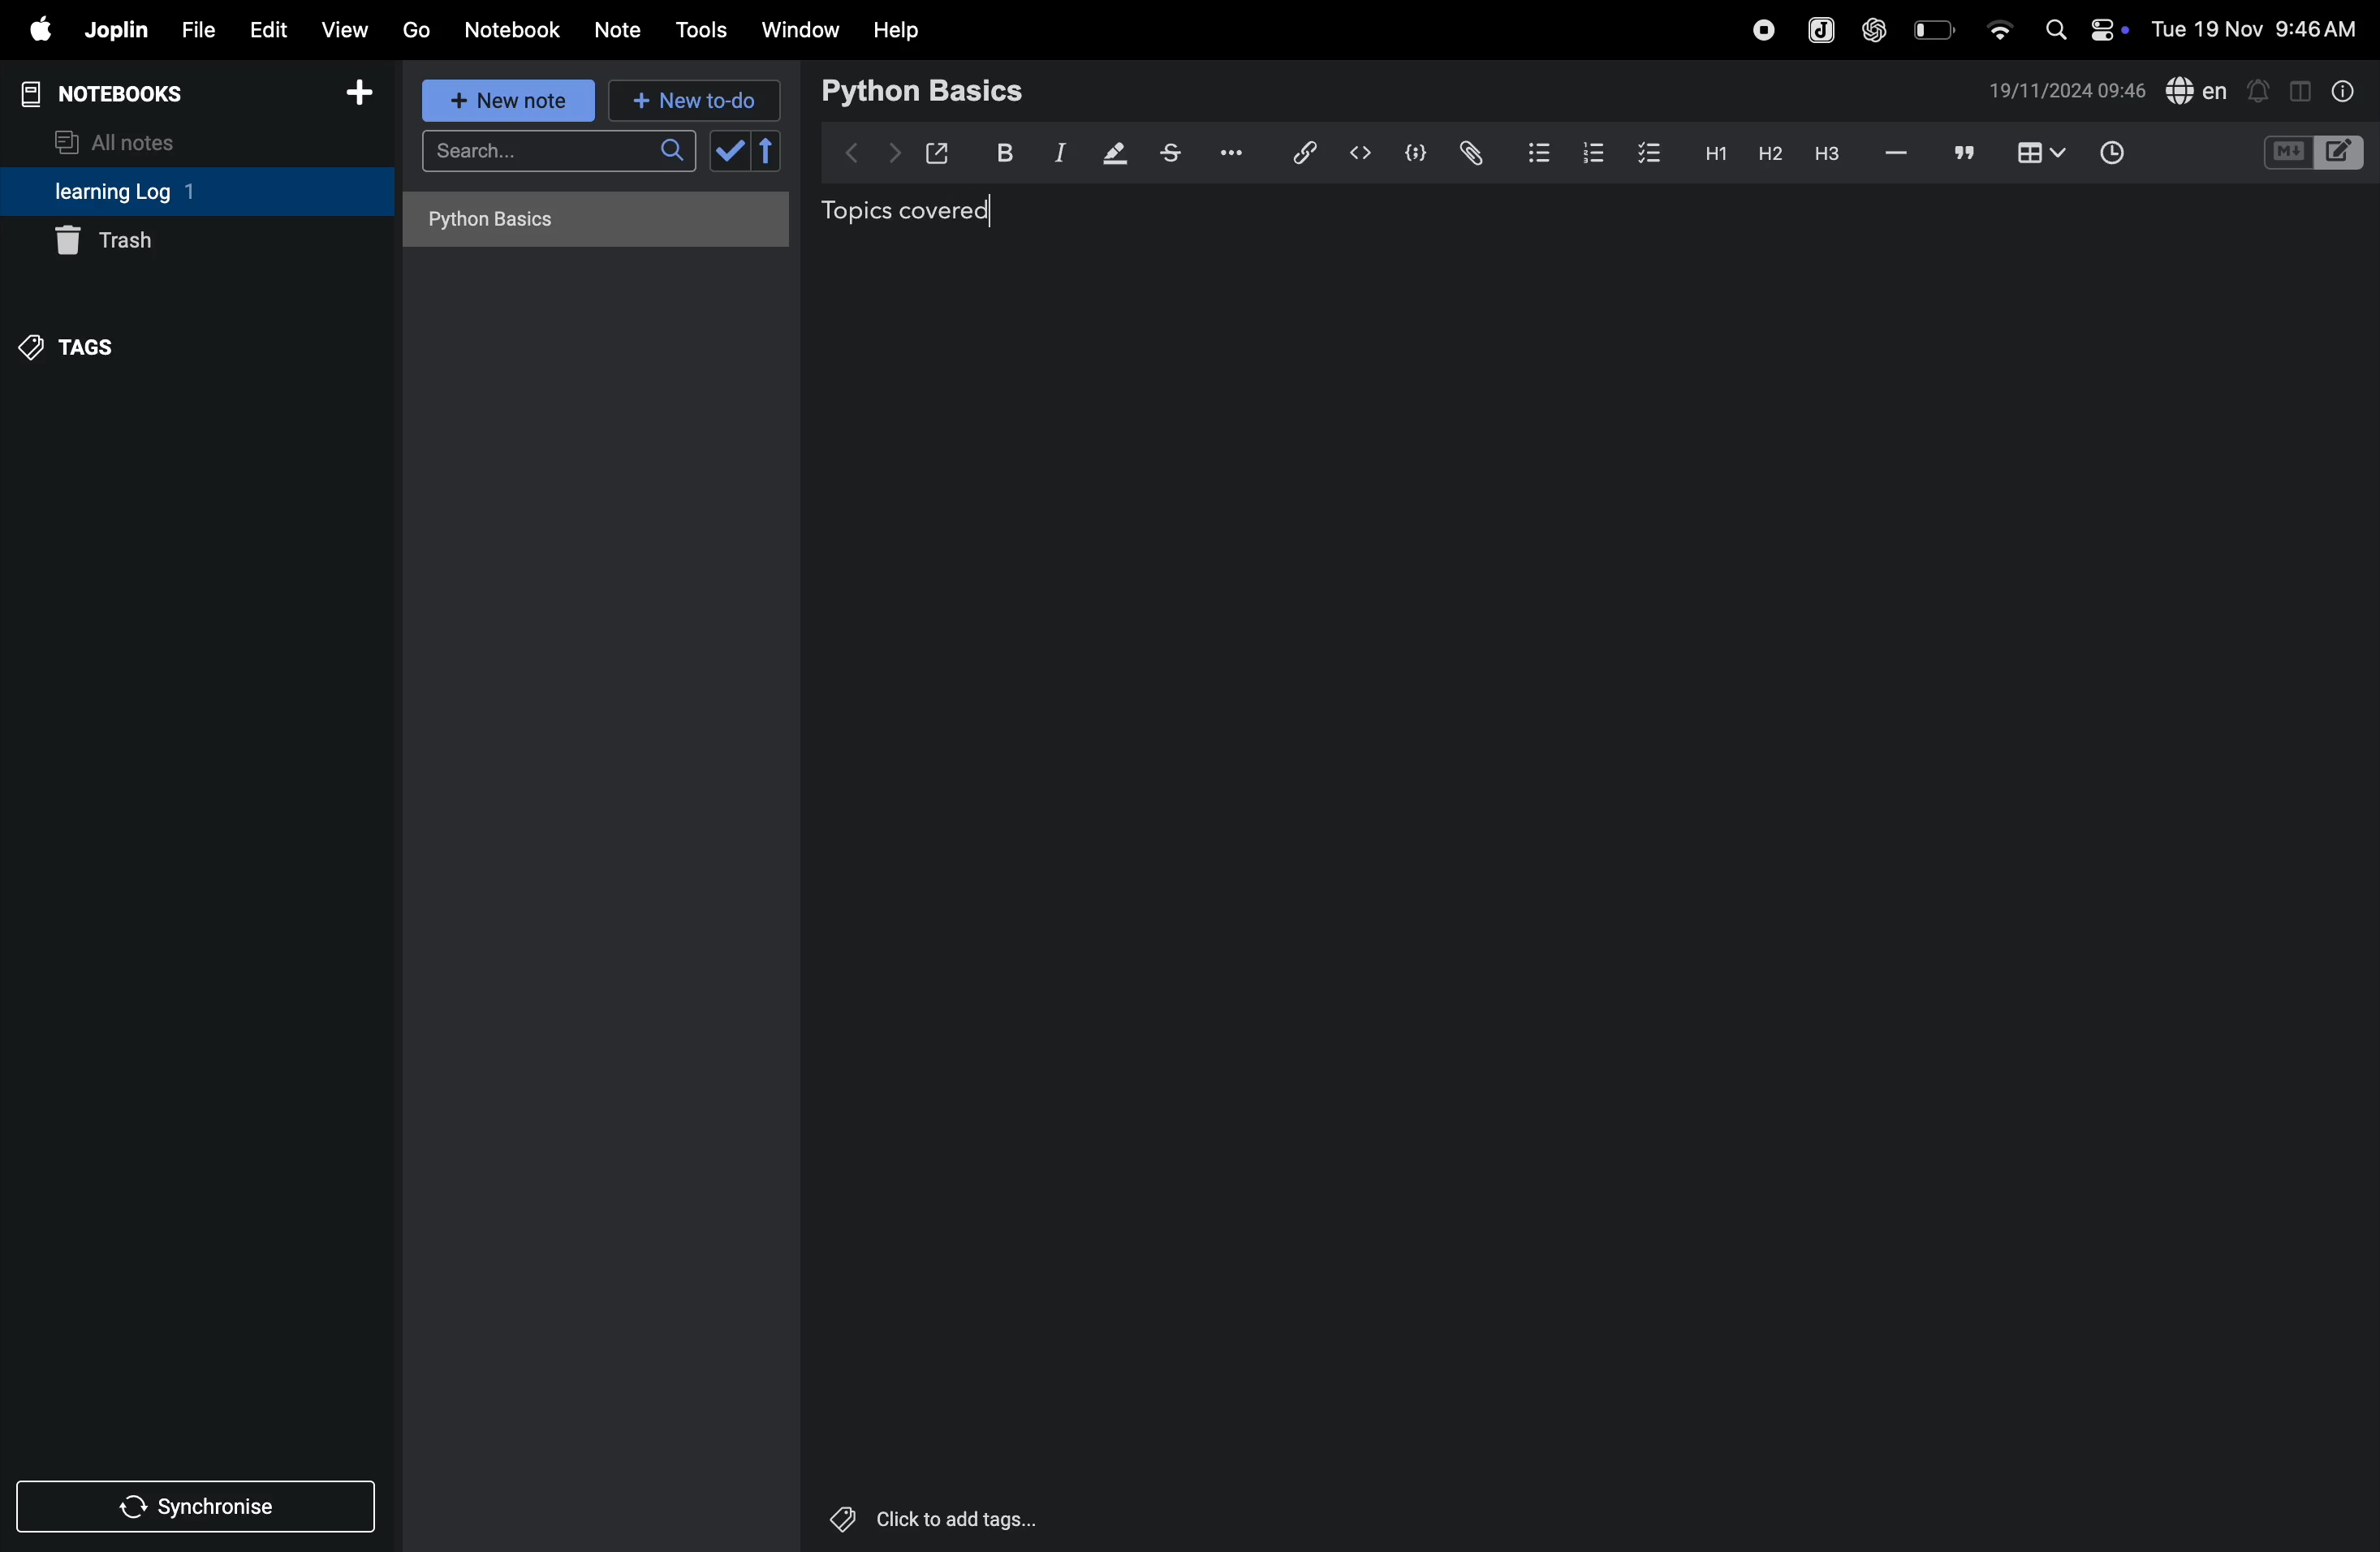 This screenshot has width=2380, height=1552. I want to click on new to do, so click(686, 96).